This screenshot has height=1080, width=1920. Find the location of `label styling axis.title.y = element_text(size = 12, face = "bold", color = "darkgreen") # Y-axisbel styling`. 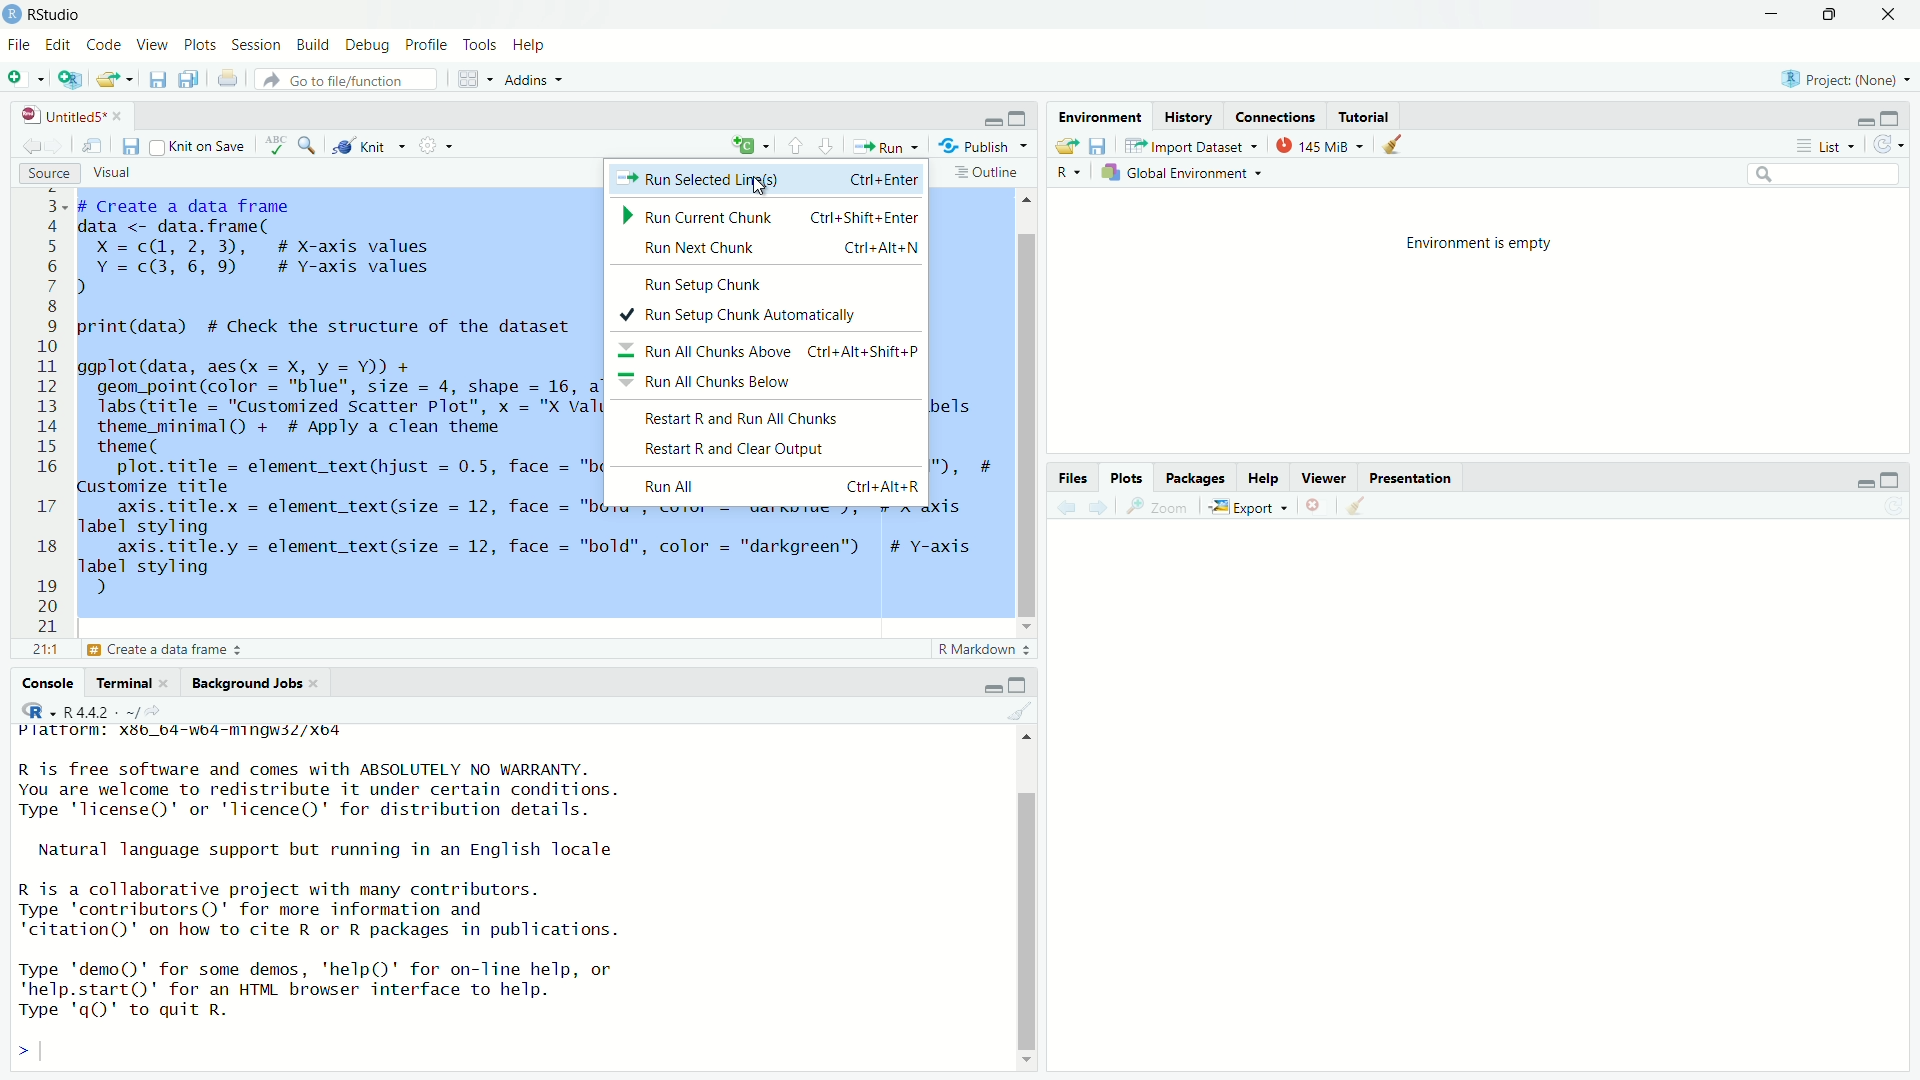

label styling axis.title.y = element_text(size = 12, face = "bold", color = "darkgreen") # Y-axisbel styling is located at coordinates (538, 548).